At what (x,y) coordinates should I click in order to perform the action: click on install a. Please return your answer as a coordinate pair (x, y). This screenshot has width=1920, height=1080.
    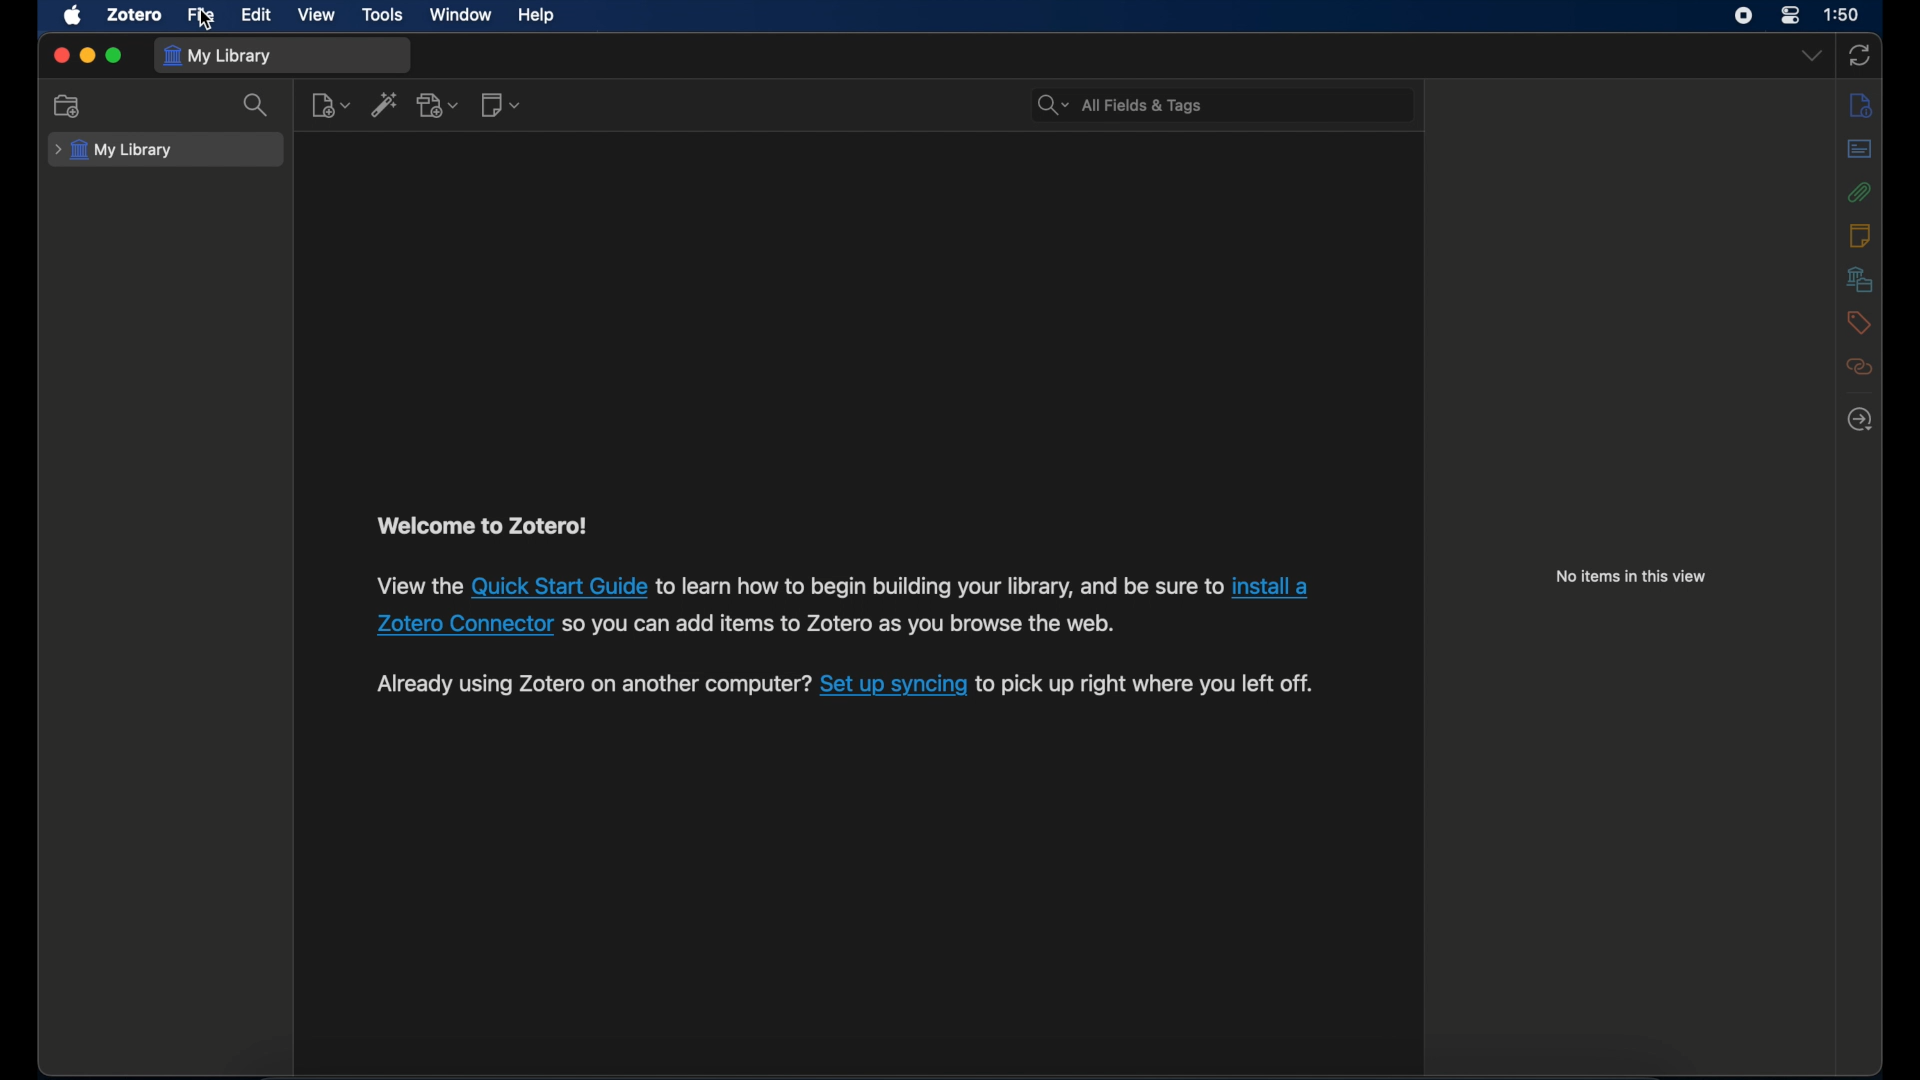
    Looking at the image, I should click on (1275, 587).